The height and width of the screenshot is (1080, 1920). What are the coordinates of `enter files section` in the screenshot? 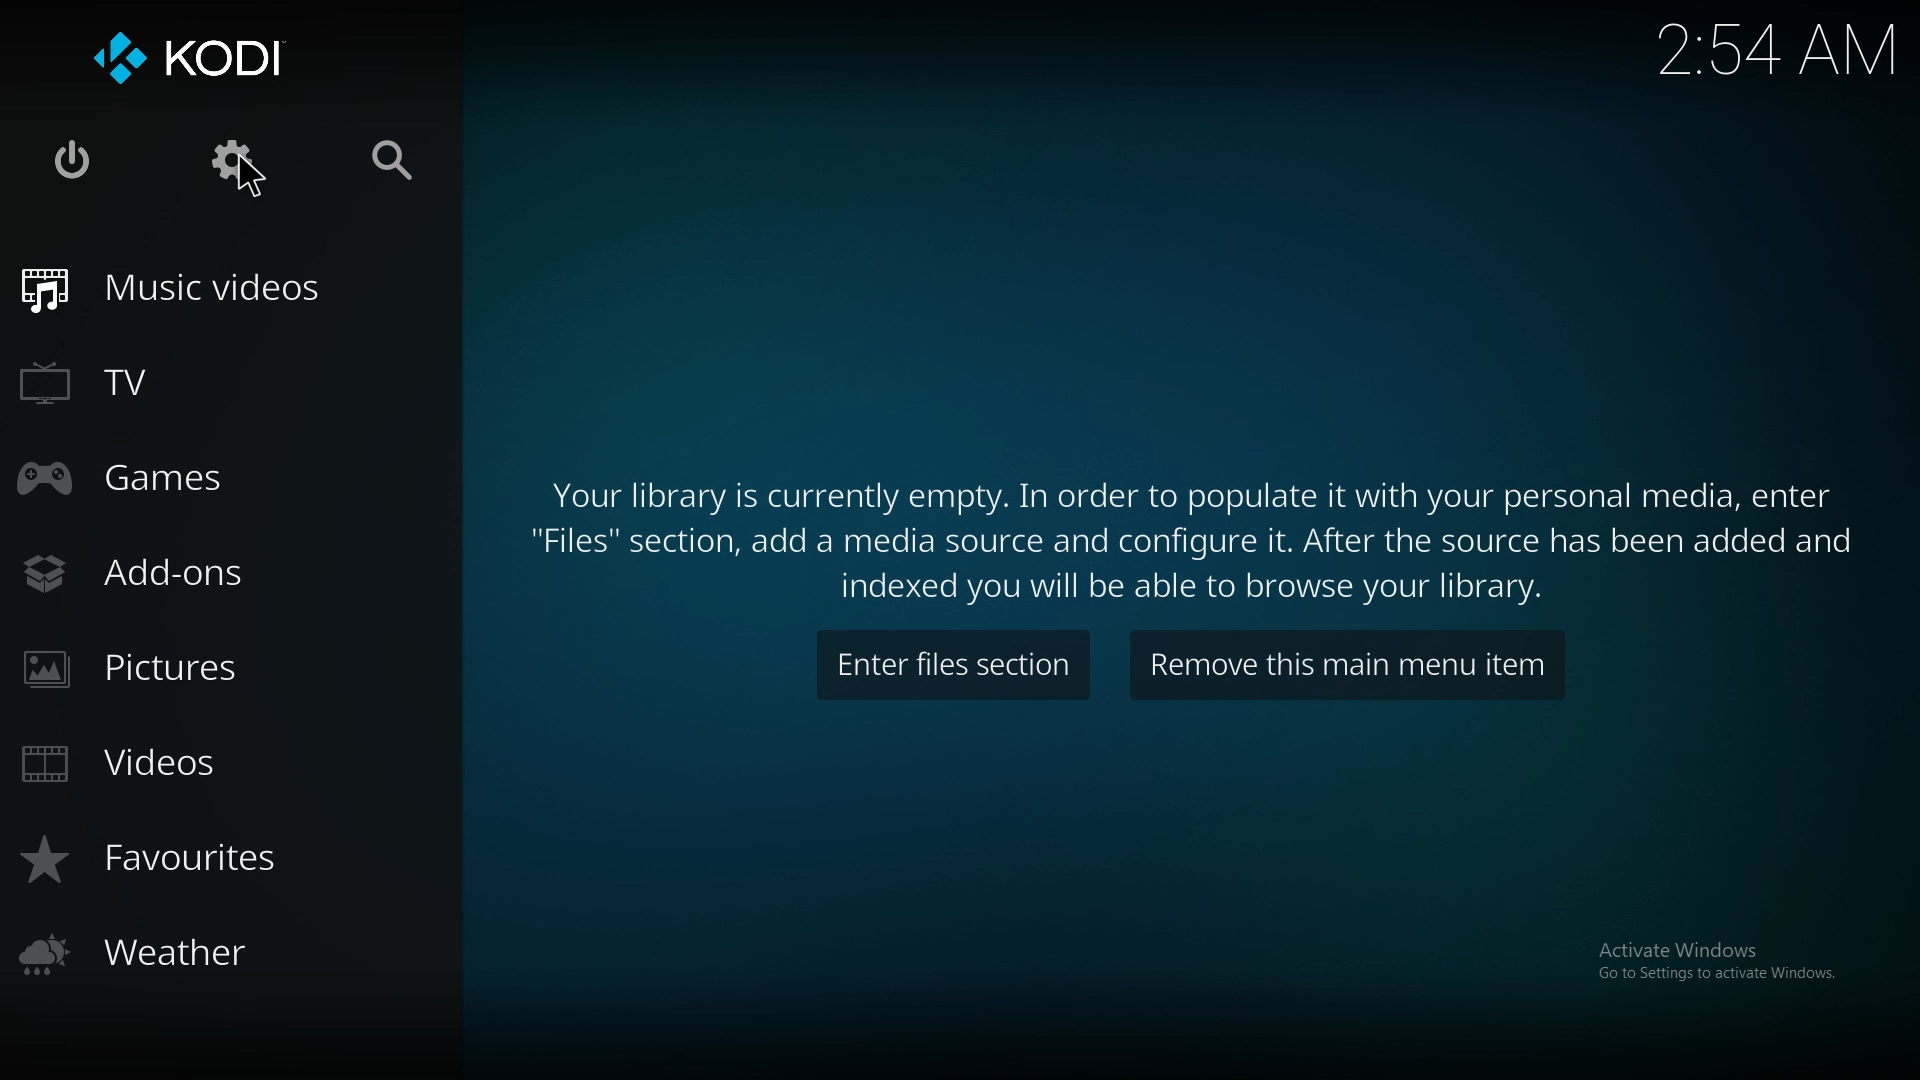 It's located at (957, 663).